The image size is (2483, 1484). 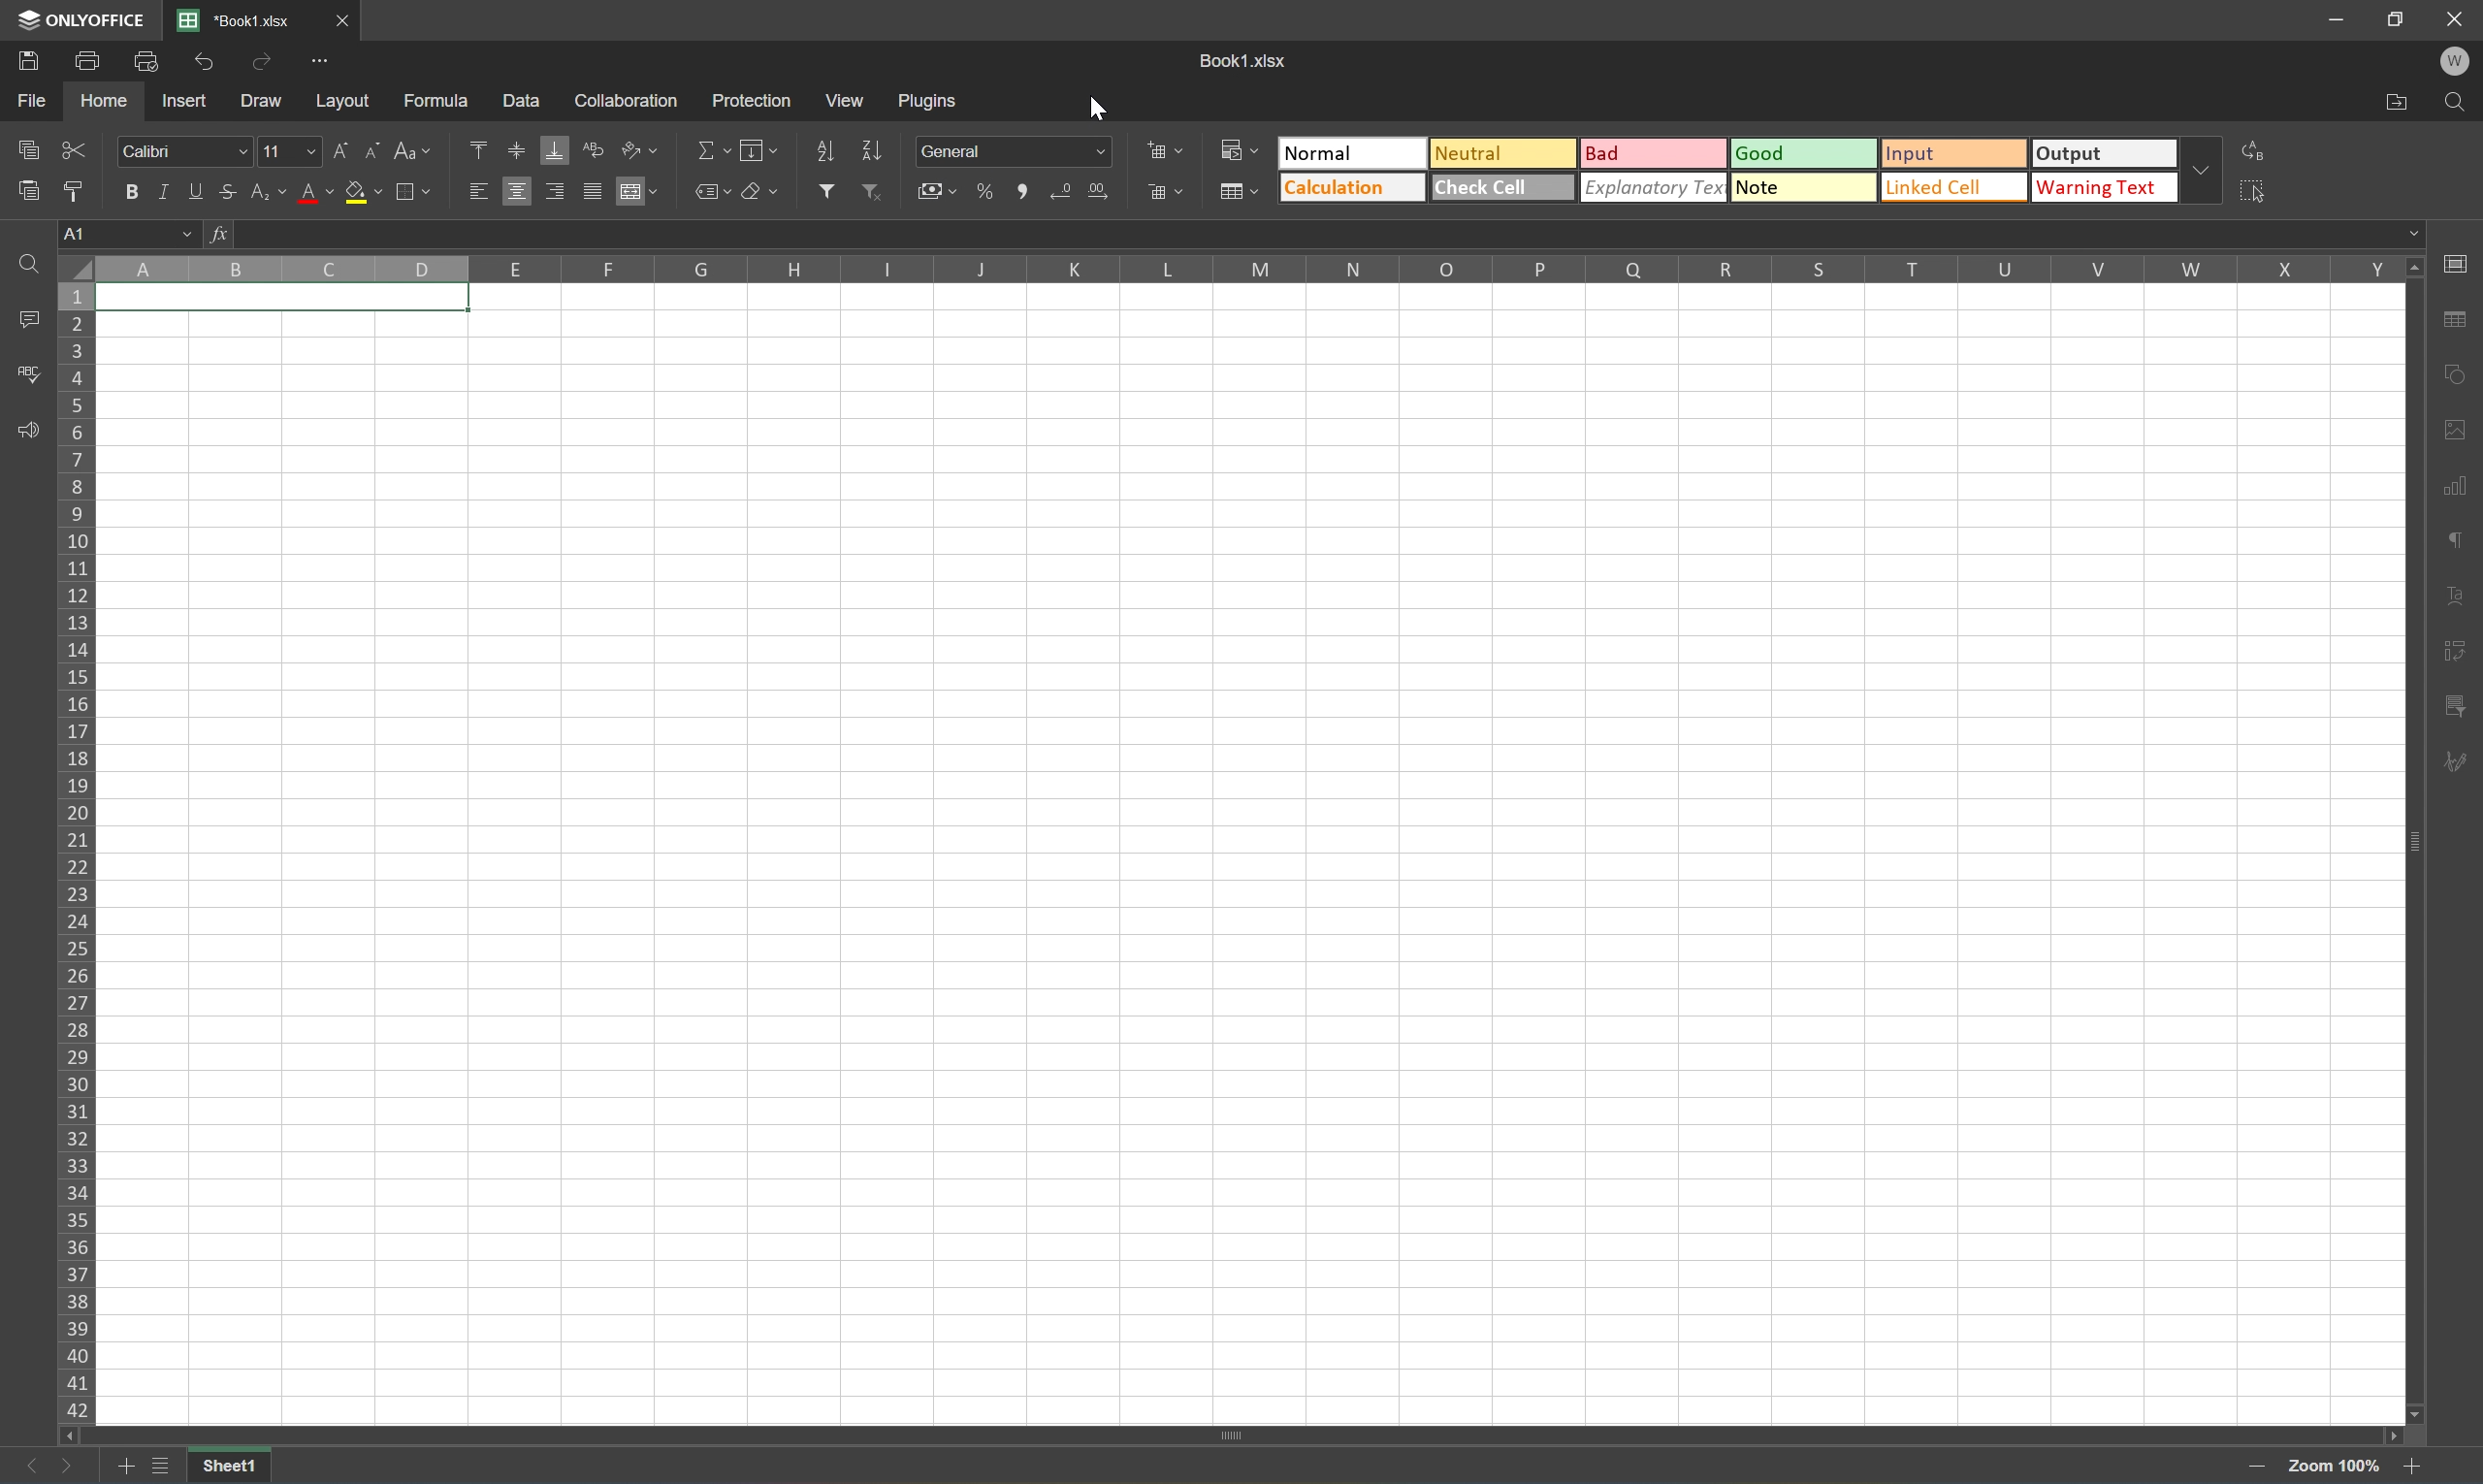 I want to click on Output, so click(x=2111, y=154).